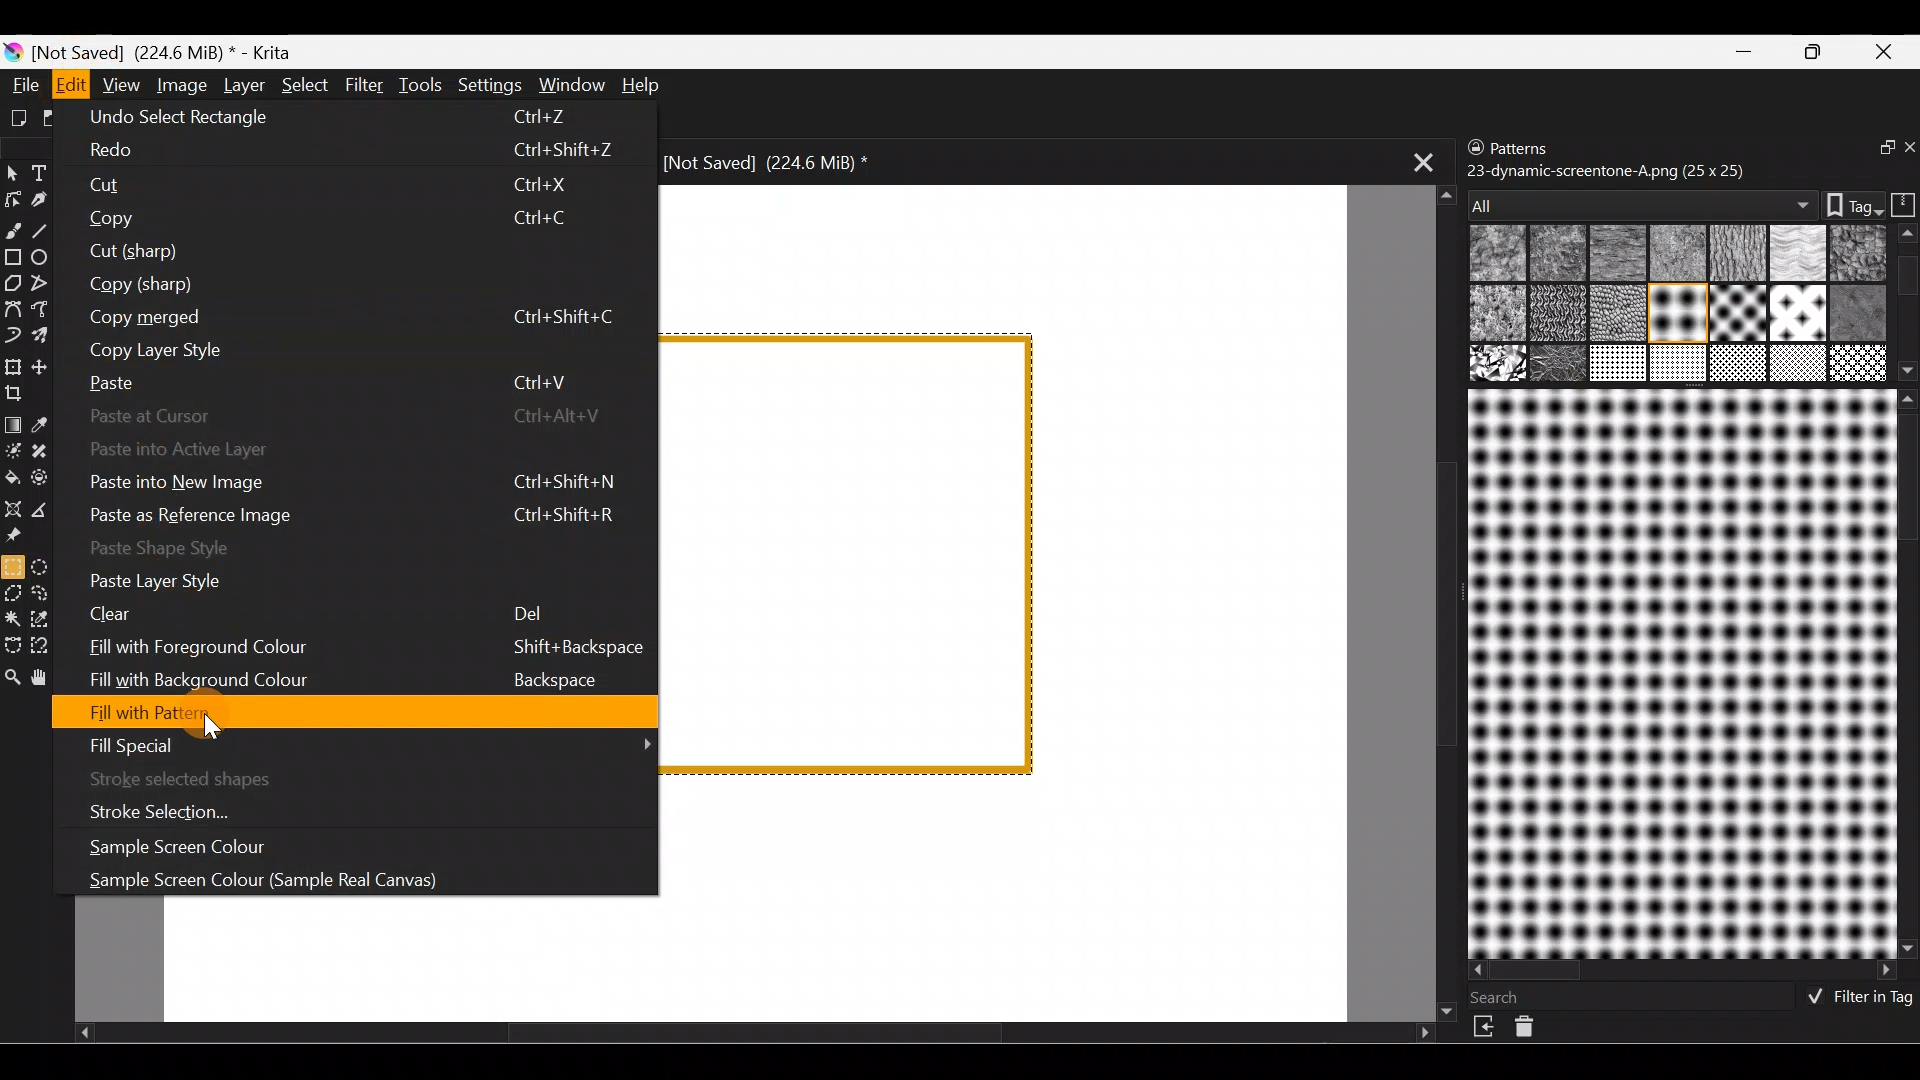 The width and height of the screenshot is (1920, 1080). What do you see at coordinates (49, 365) in the screenshot?
I see `Move a layer` at bounding box center [49, 365].